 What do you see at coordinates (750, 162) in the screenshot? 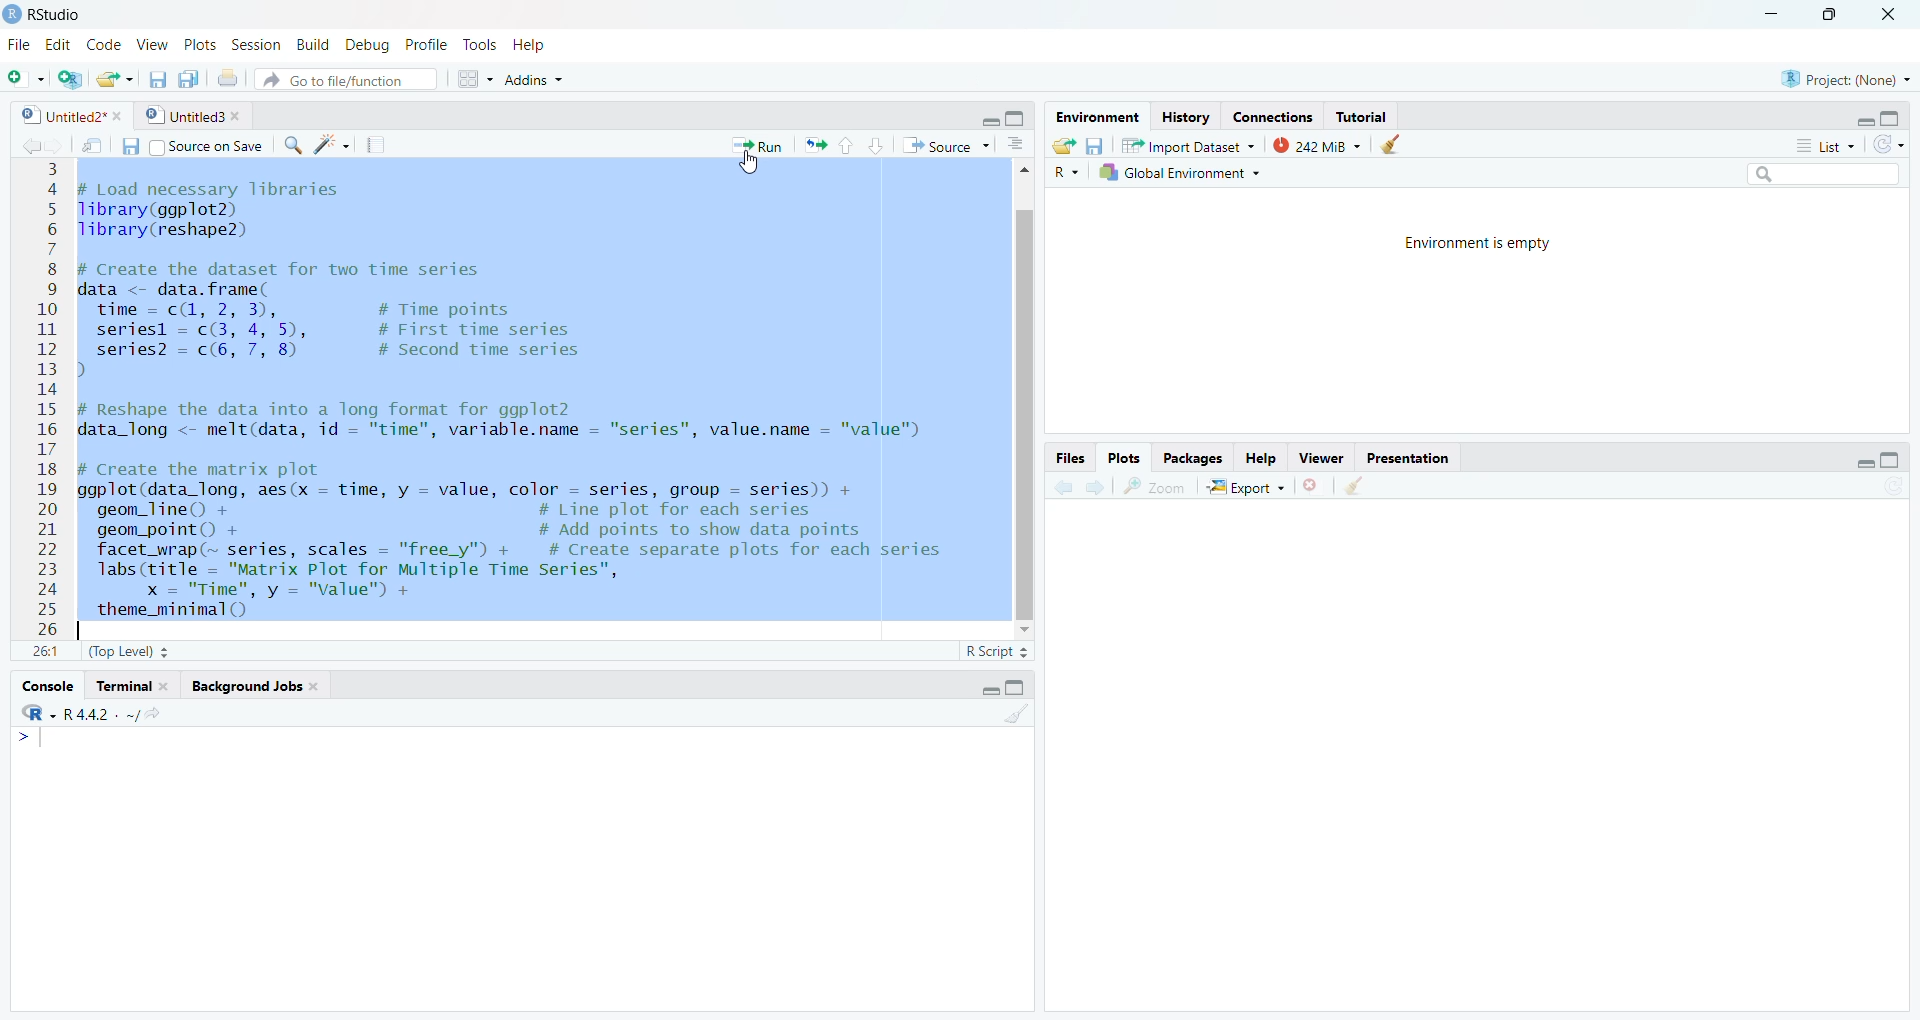
I see `cursor` at bounding box center [750, 162].